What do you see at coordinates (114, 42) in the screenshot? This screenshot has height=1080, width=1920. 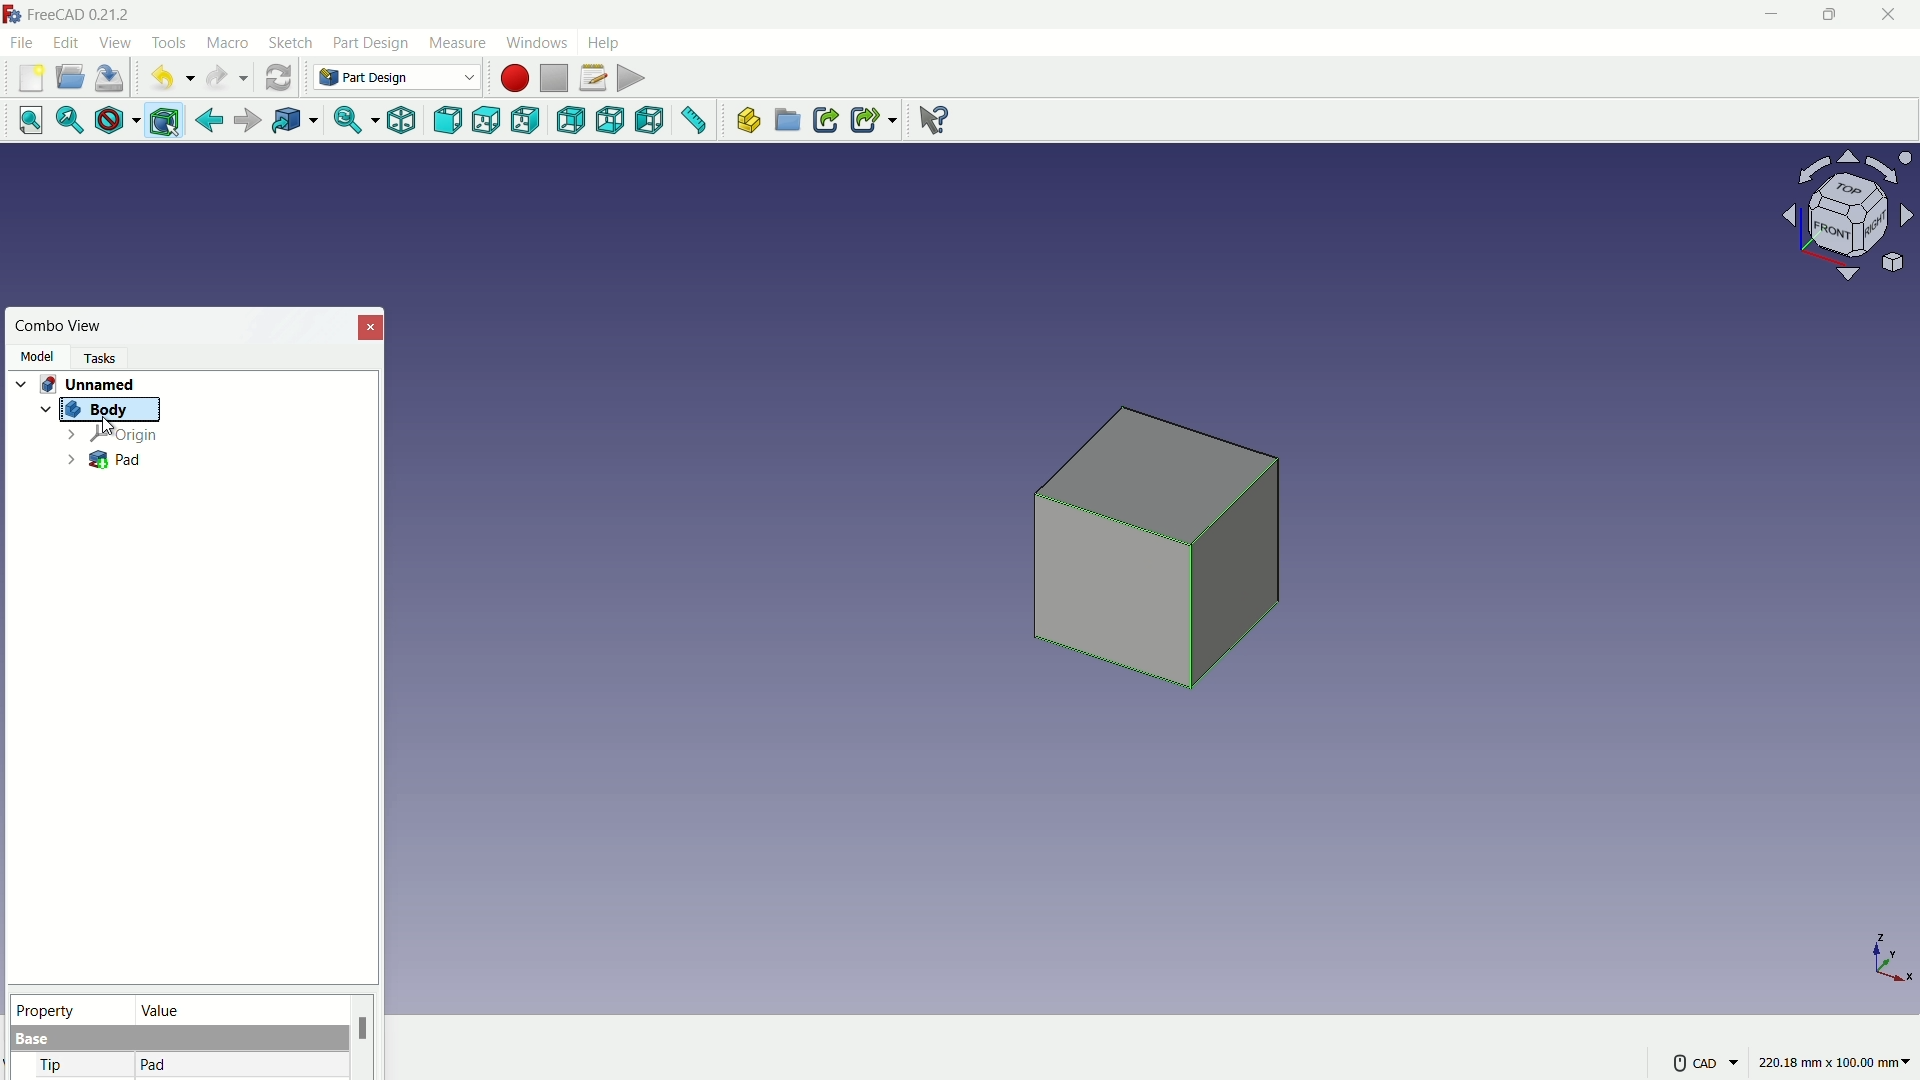 I see `view` at bounding box center [114, 42].